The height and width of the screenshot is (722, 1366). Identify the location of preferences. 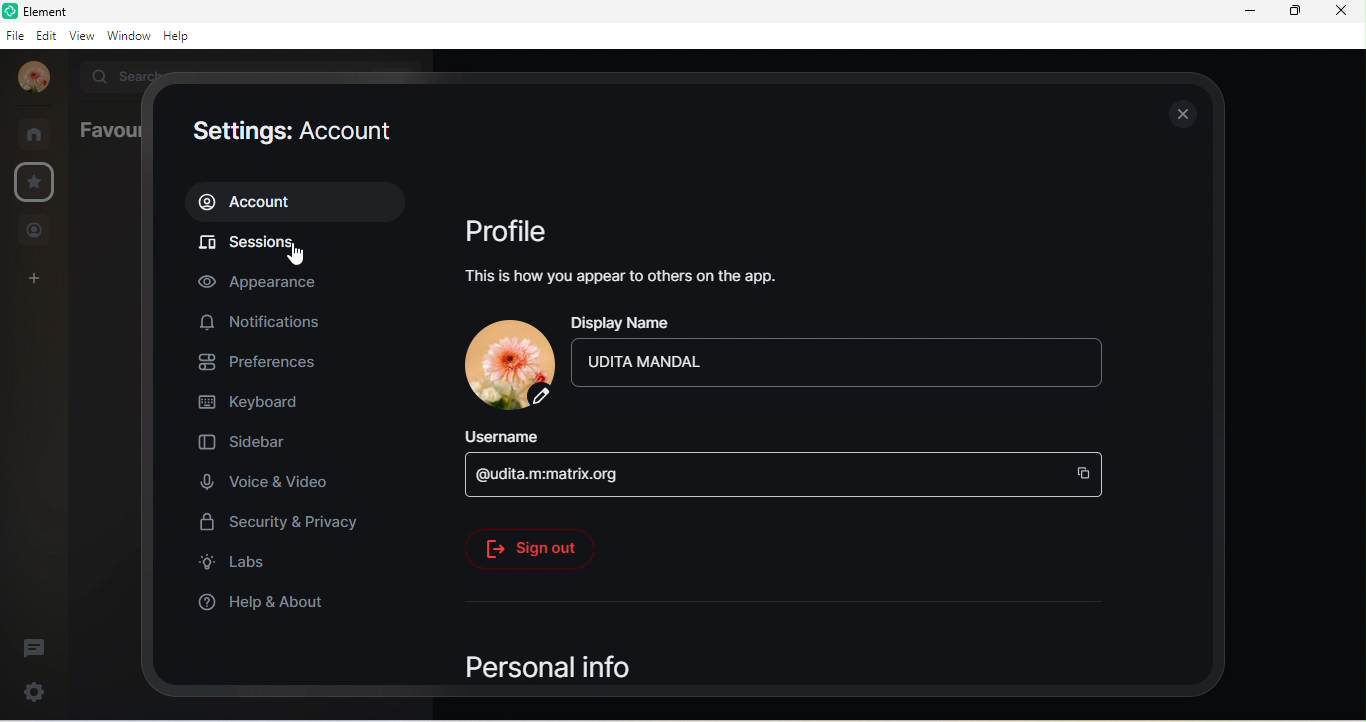
(267, 364).